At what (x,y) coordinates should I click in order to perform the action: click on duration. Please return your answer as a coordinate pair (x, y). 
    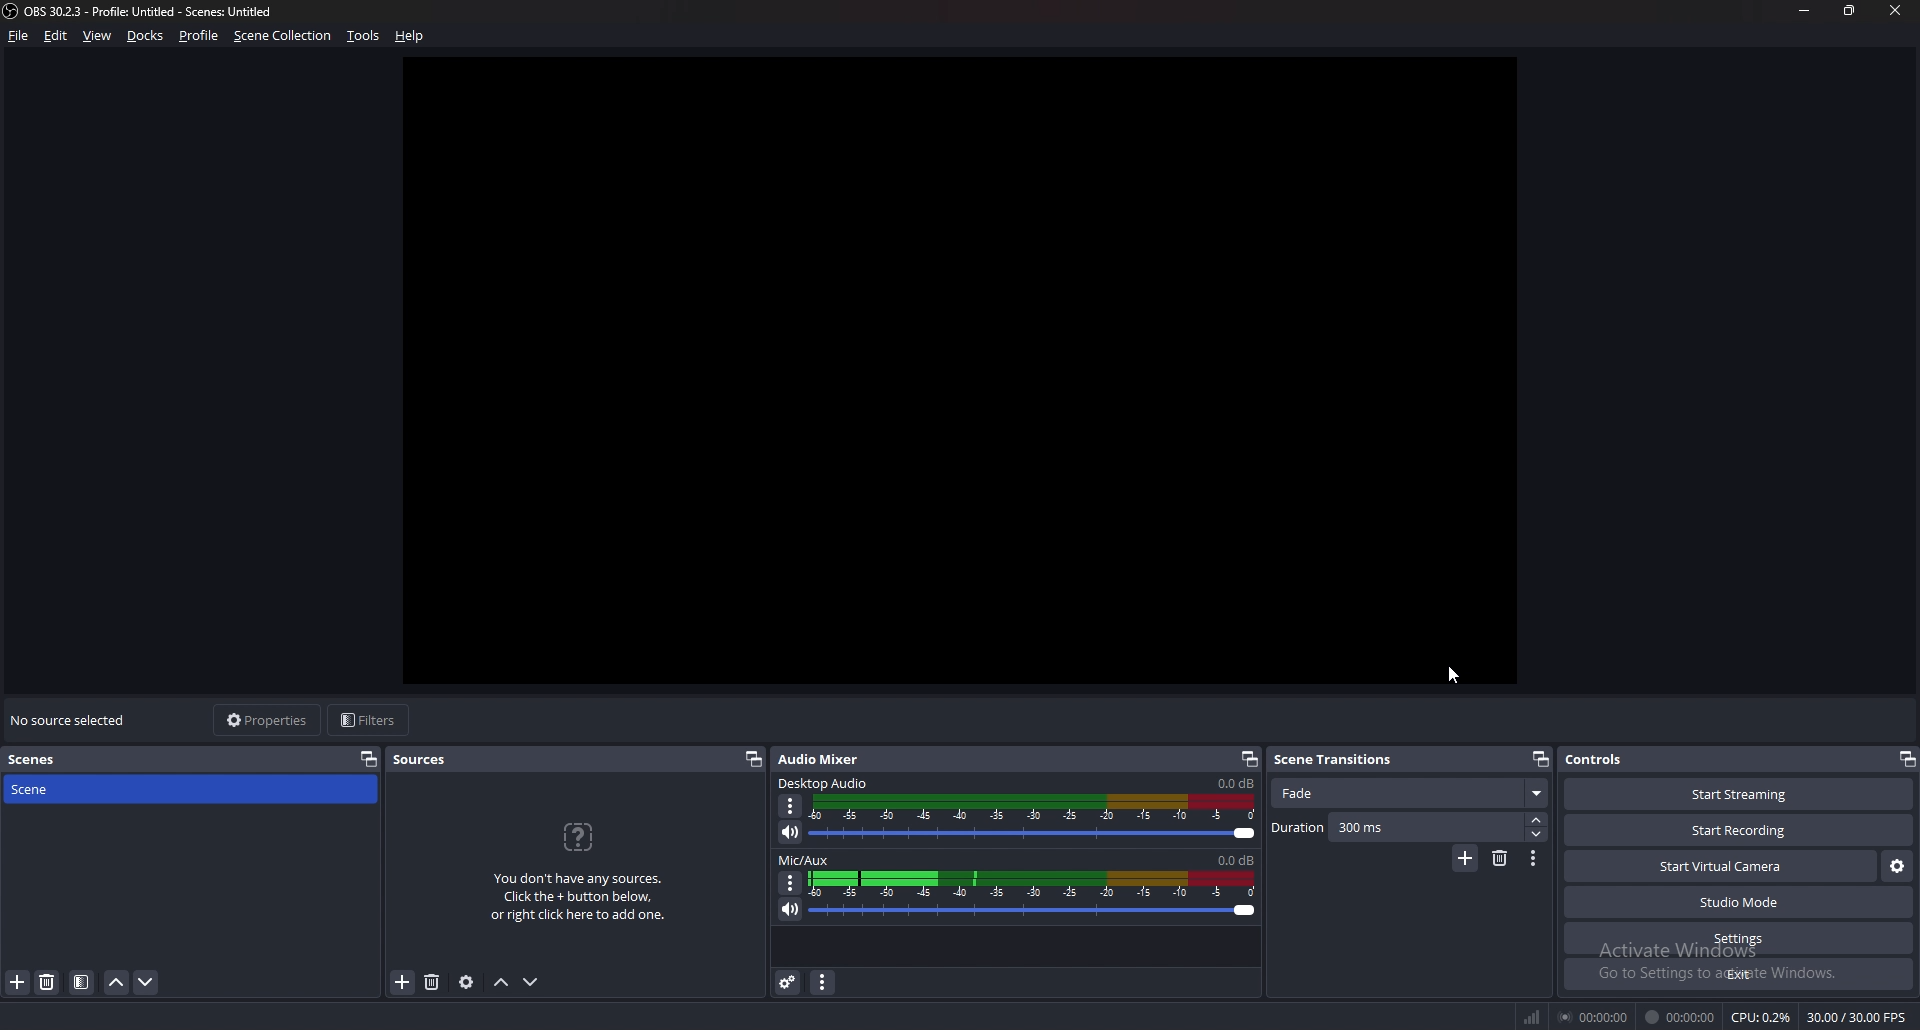
    Looking at the image, I should click on (1396, 828).